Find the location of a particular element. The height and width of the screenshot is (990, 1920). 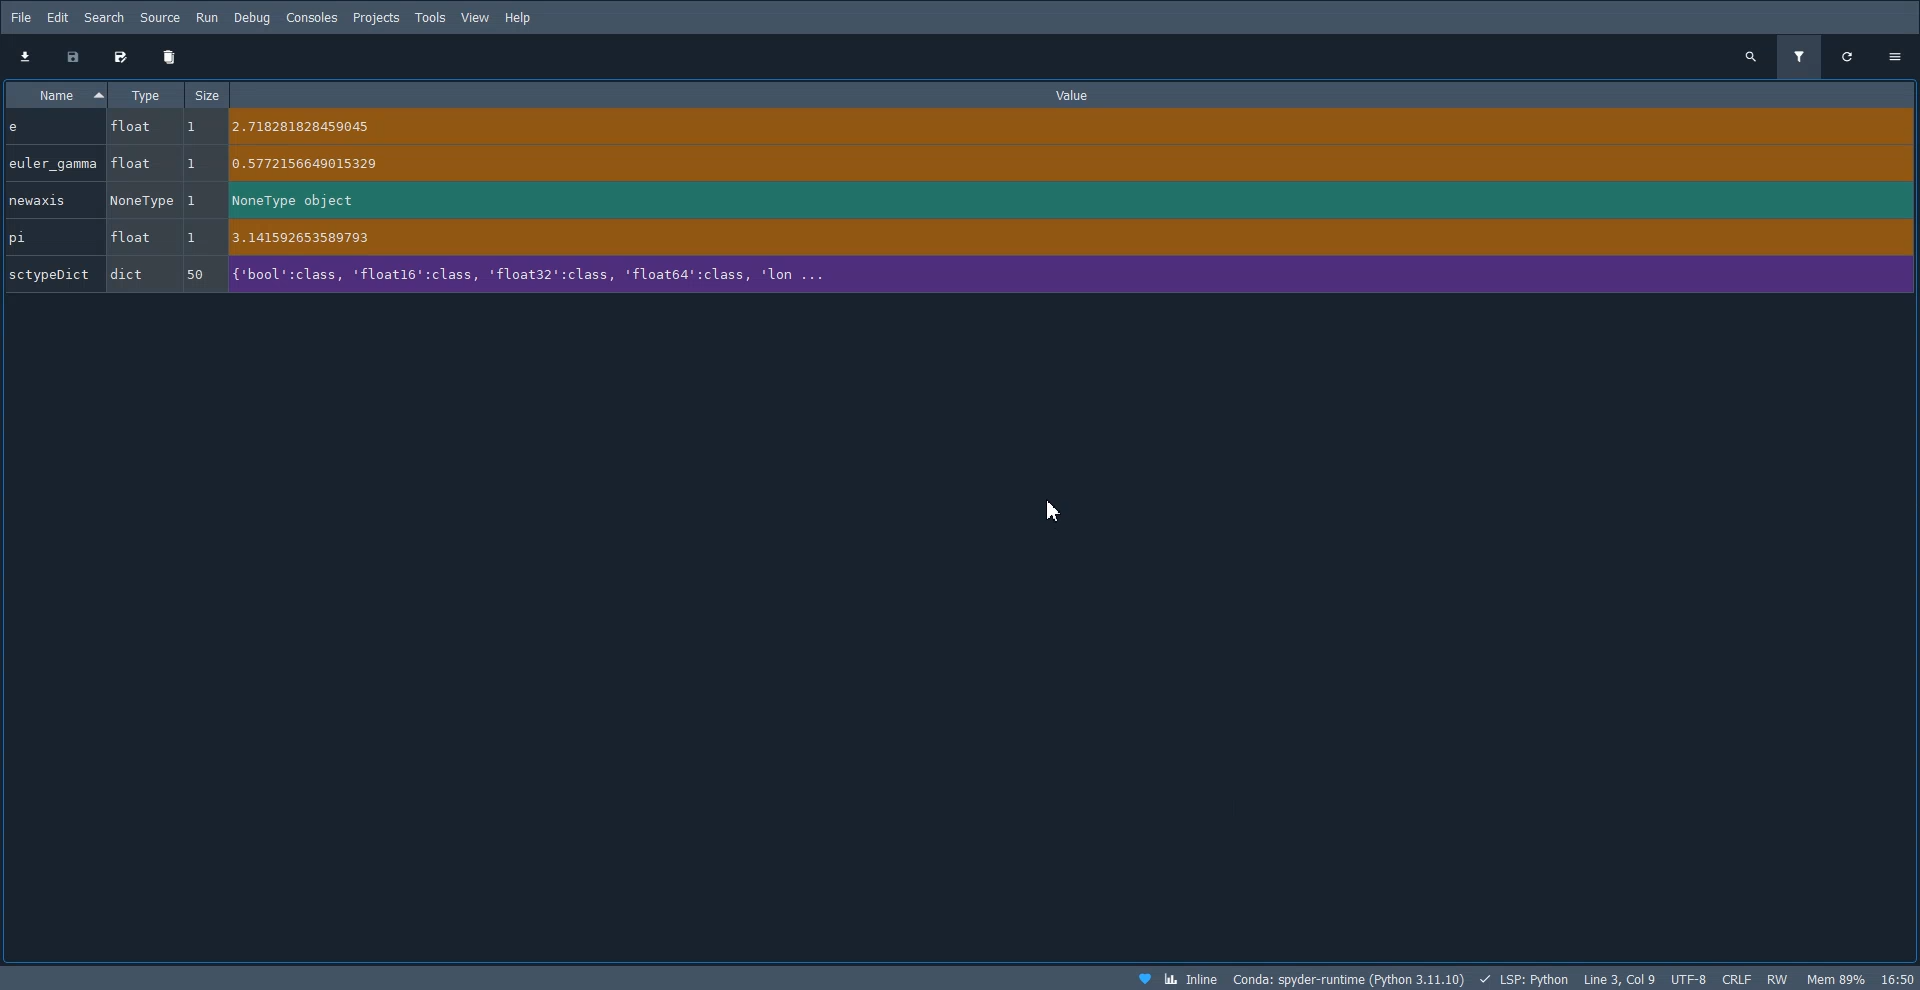

Support  is located at coordinates (1144, 977).